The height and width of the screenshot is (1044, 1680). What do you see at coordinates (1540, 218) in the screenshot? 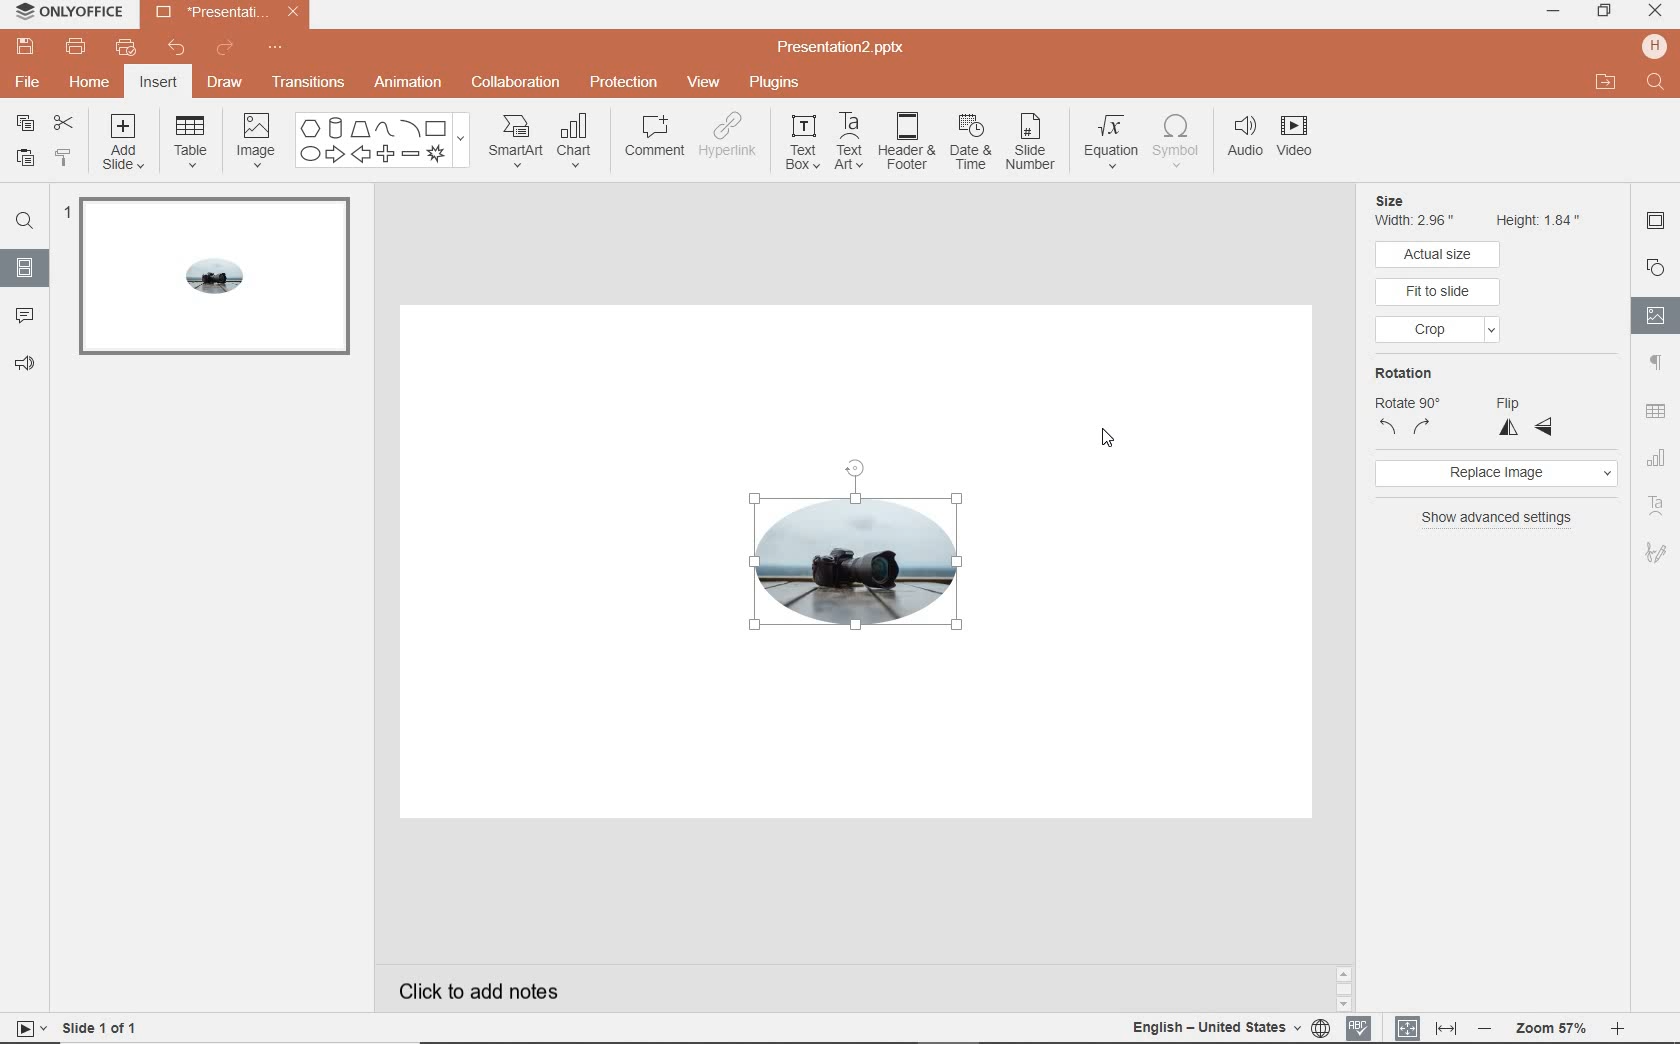
I see `Height 1.84"` at bounding box center [1540, 218].